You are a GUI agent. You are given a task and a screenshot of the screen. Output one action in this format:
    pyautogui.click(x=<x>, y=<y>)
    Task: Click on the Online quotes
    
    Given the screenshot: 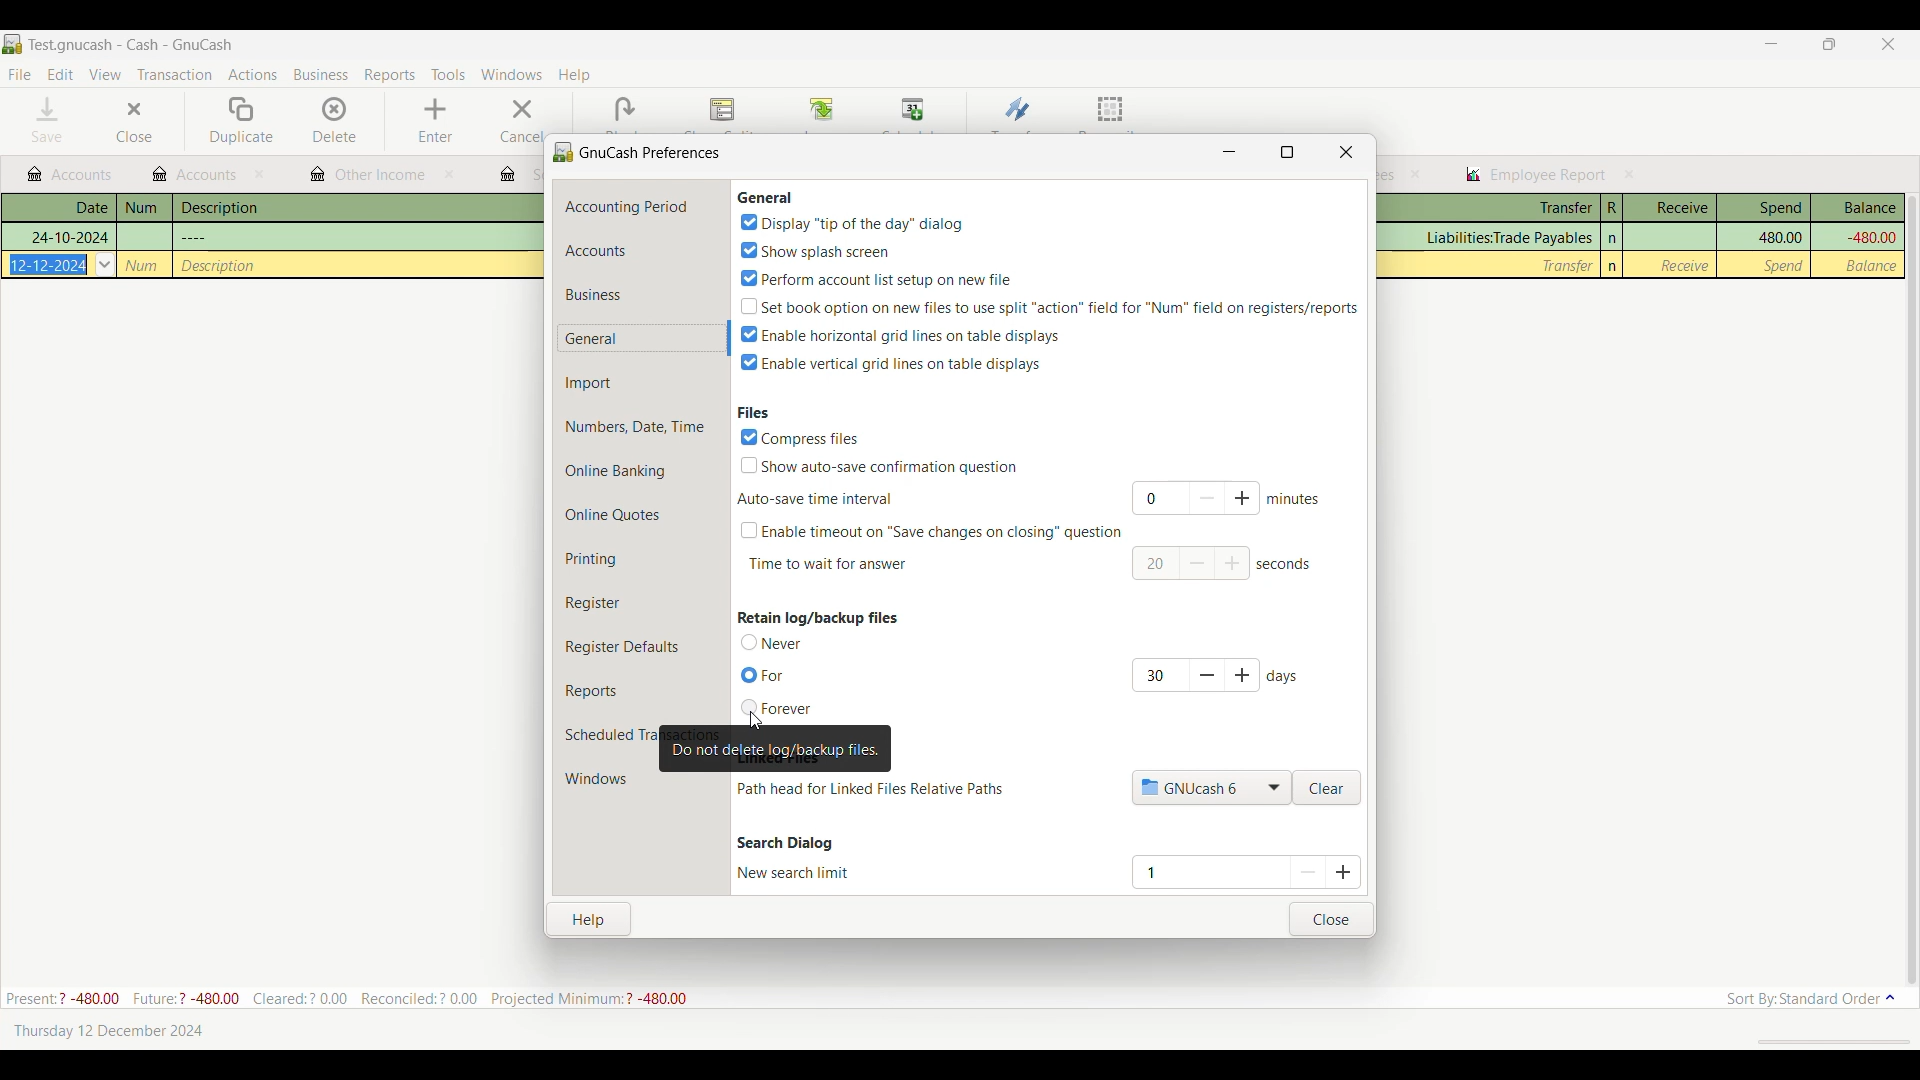 What is the action you would take?
    pyautogui.click(x=641, y=515)
    